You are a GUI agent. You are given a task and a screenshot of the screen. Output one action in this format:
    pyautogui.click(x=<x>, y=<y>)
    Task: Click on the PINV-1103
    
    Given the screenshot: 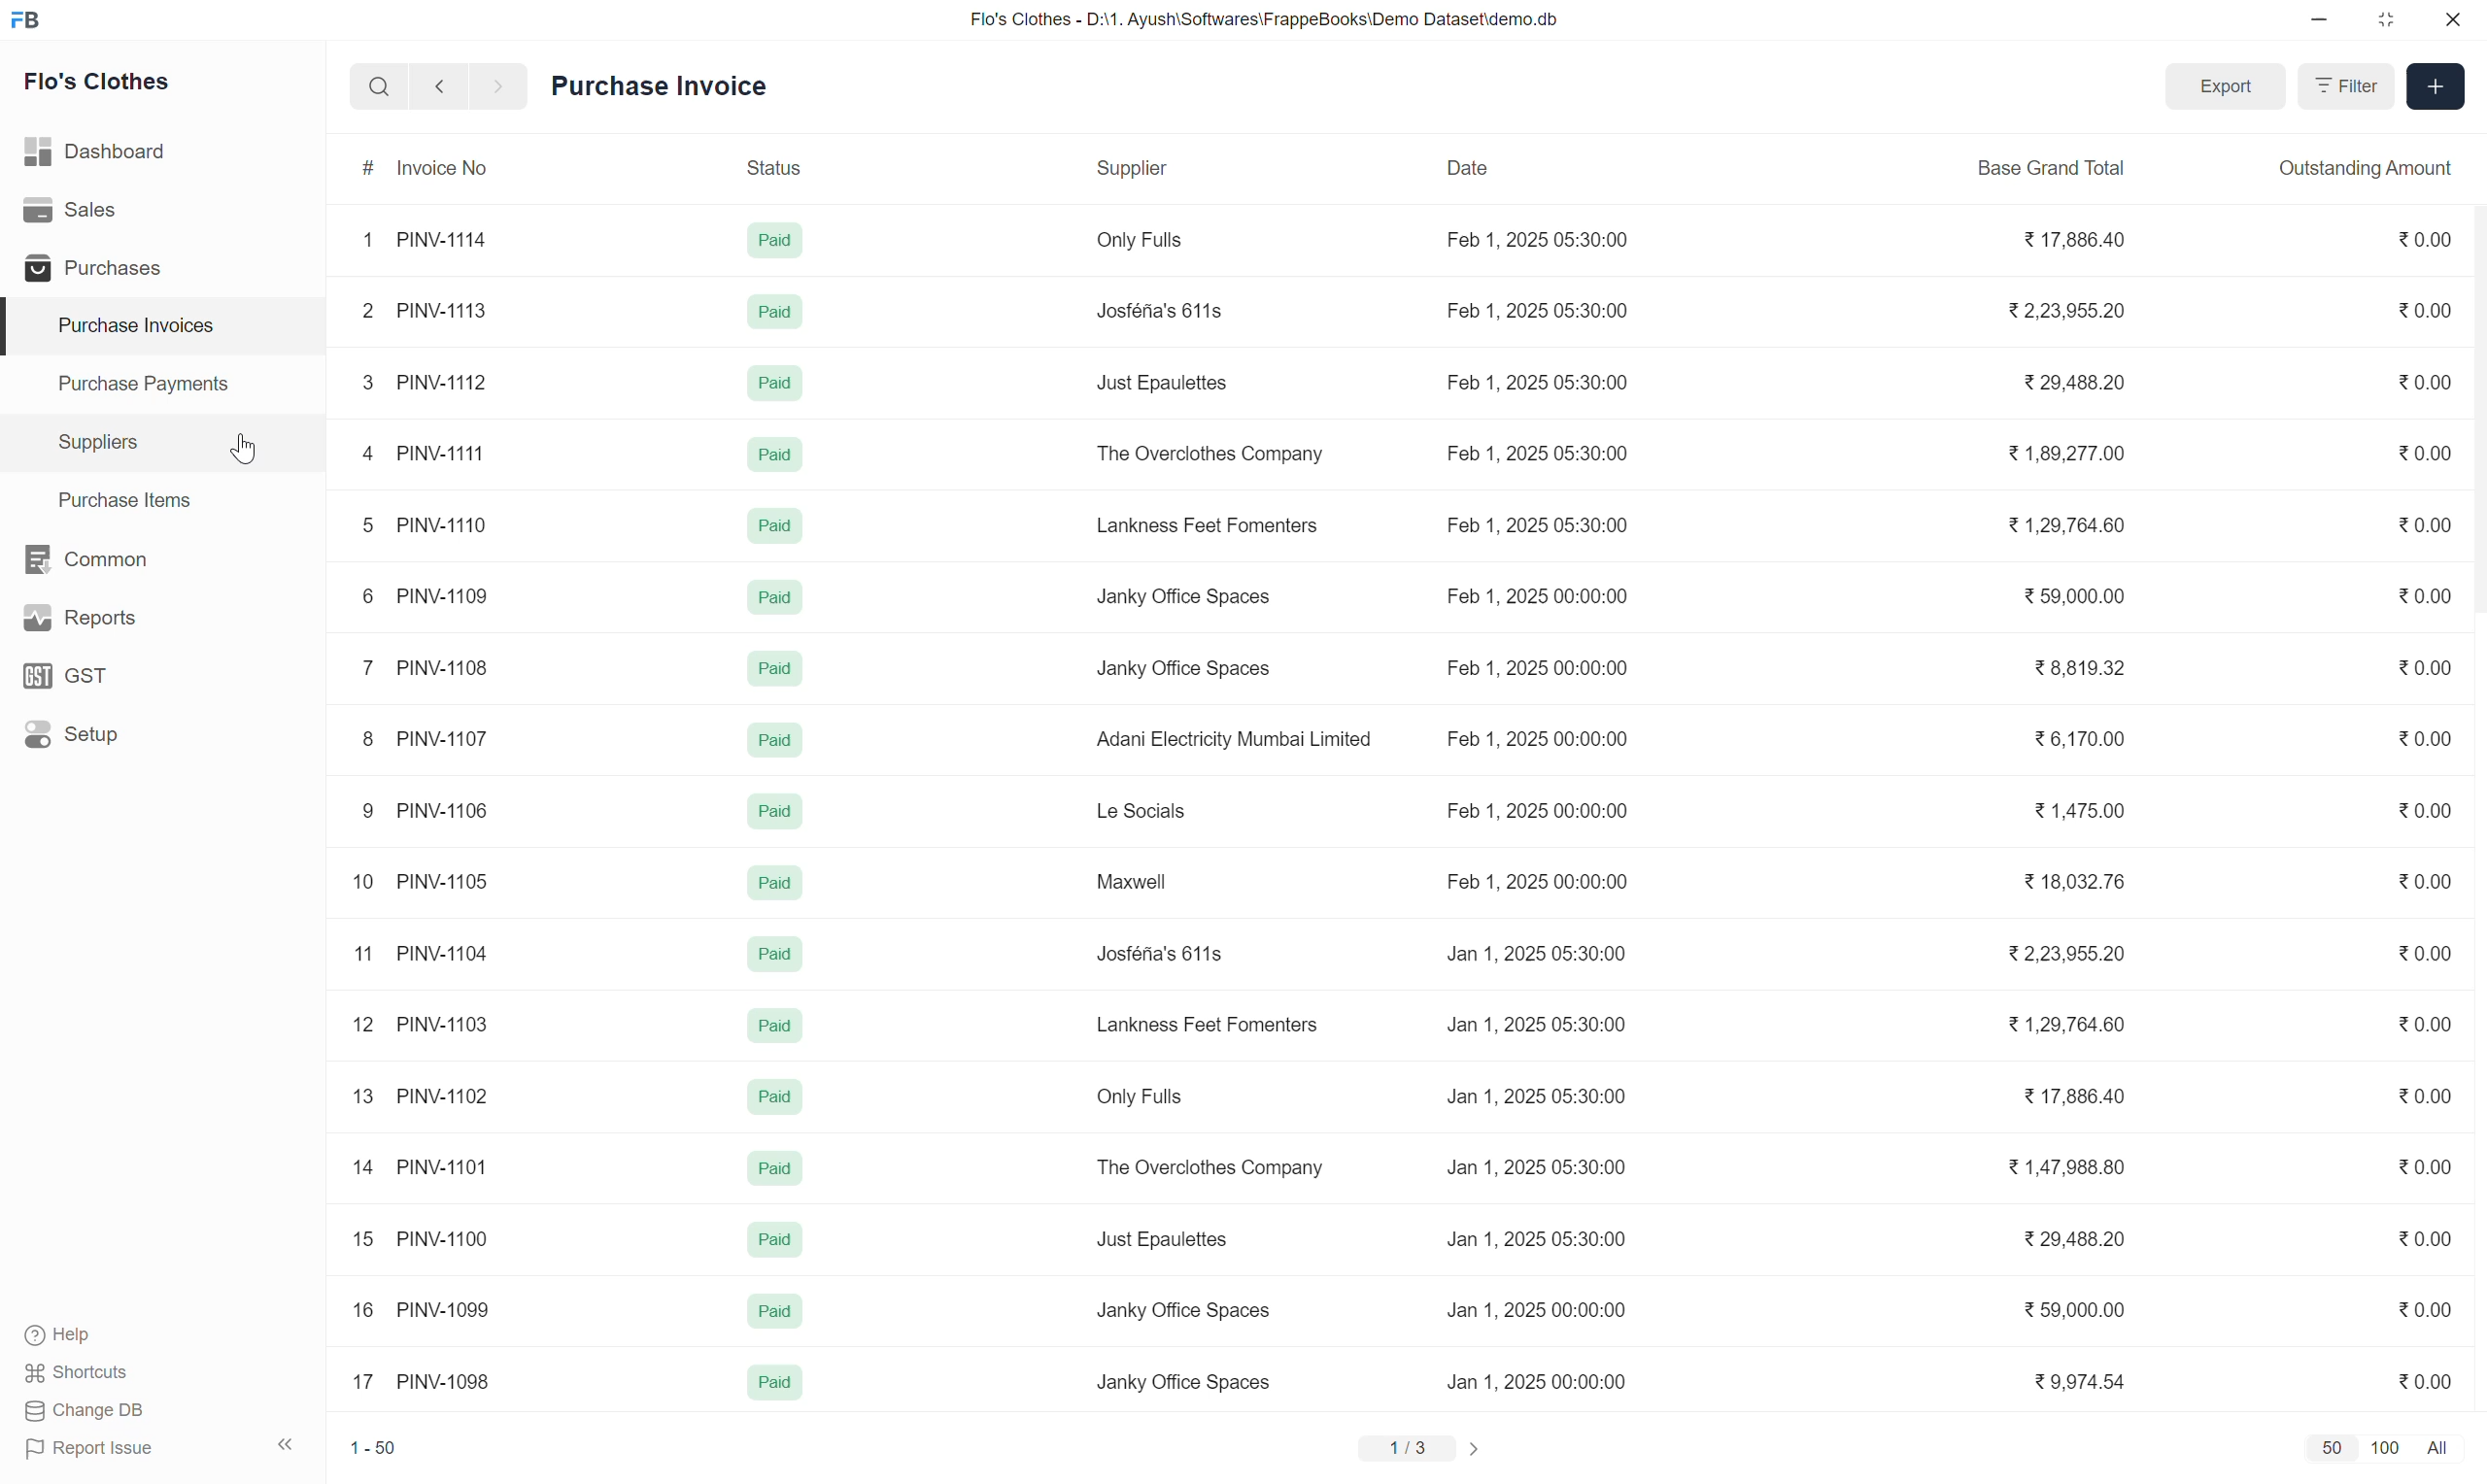 What is the action you would take?
    pyautogui.click(x=445, y=1024)
    